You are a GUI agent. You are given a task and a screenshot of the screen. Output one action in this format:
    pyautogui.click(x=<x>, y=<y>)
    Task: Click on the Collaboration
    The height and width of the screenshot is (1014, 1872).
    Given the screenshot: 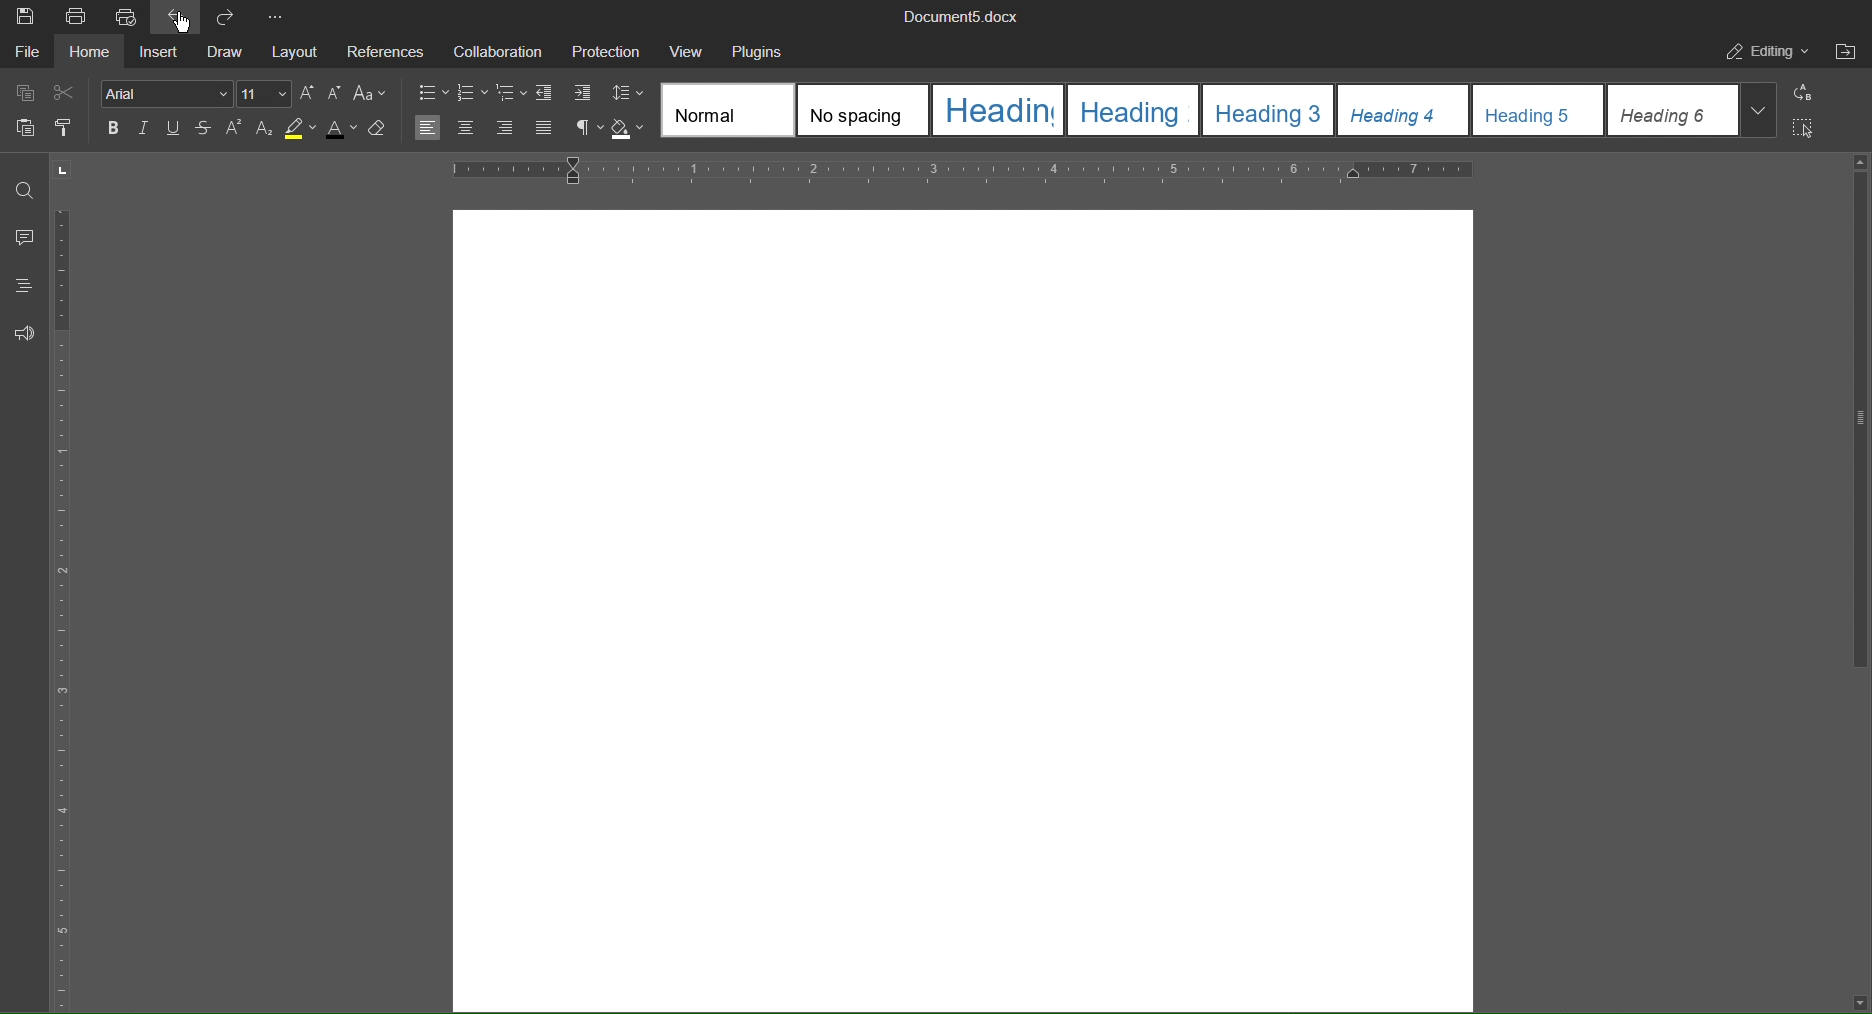 What is the action you would take?
    pyautogui.click(x=500, y=51)
    